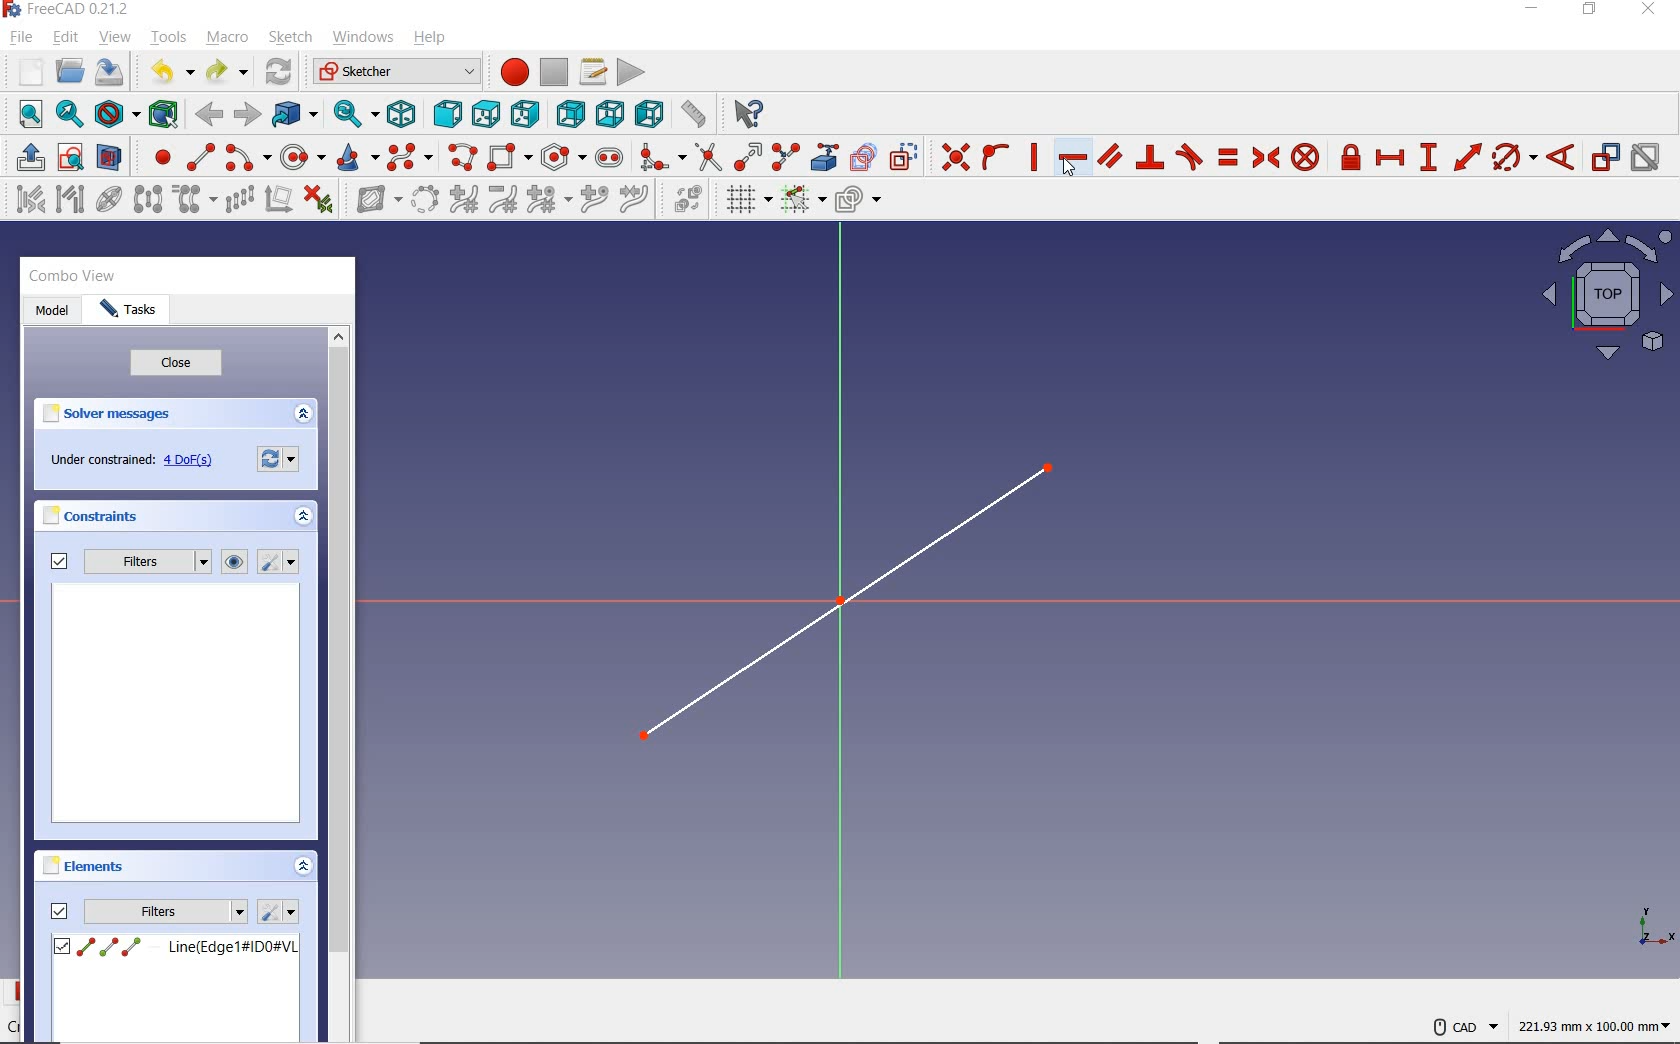 The image size is (1680, 1044). Describe the element at coordinates (502, 198) in the screenshot. I see `DECREASE B-SPLINE DEGREE` at that location.